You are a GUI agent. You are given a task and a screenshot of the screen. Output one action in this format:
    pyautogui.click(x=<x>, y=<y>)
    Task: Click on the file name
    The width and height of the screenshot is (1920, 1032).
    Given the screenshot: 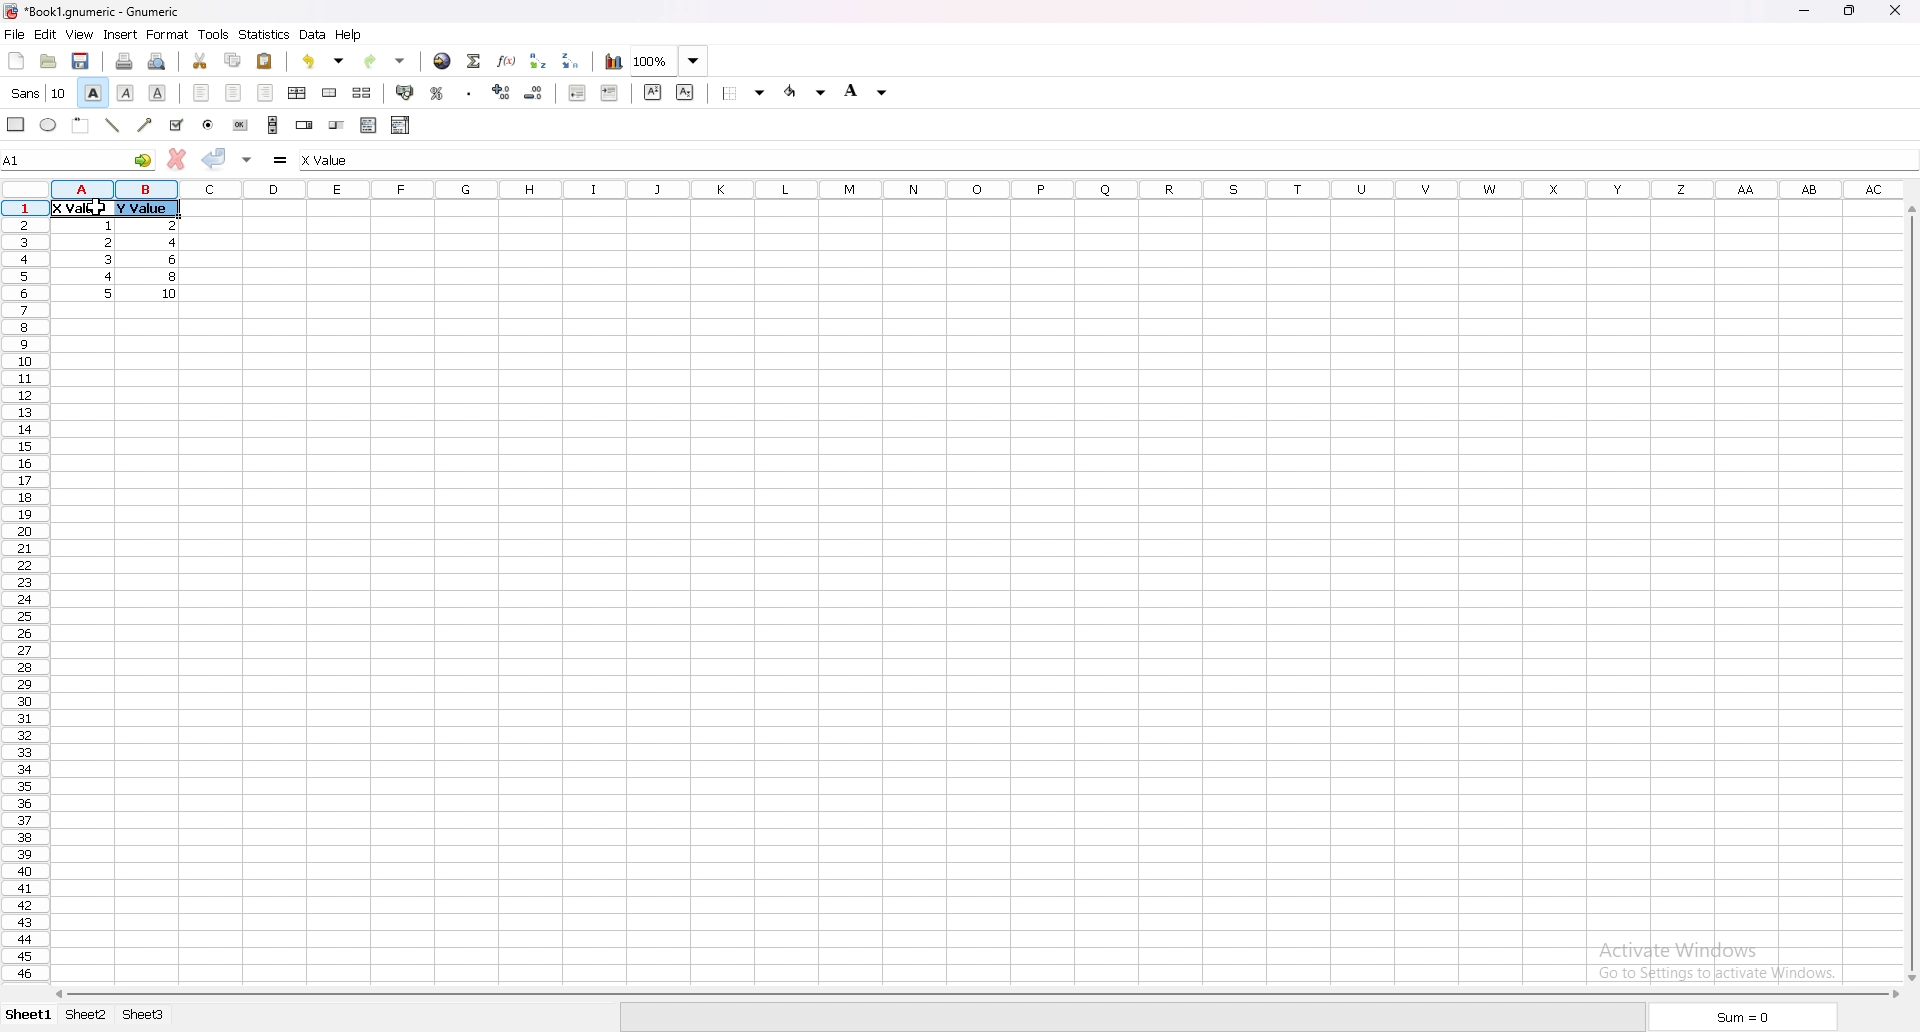 What is the action you would take?
    pyautogui.click(x=92, y=11)
    